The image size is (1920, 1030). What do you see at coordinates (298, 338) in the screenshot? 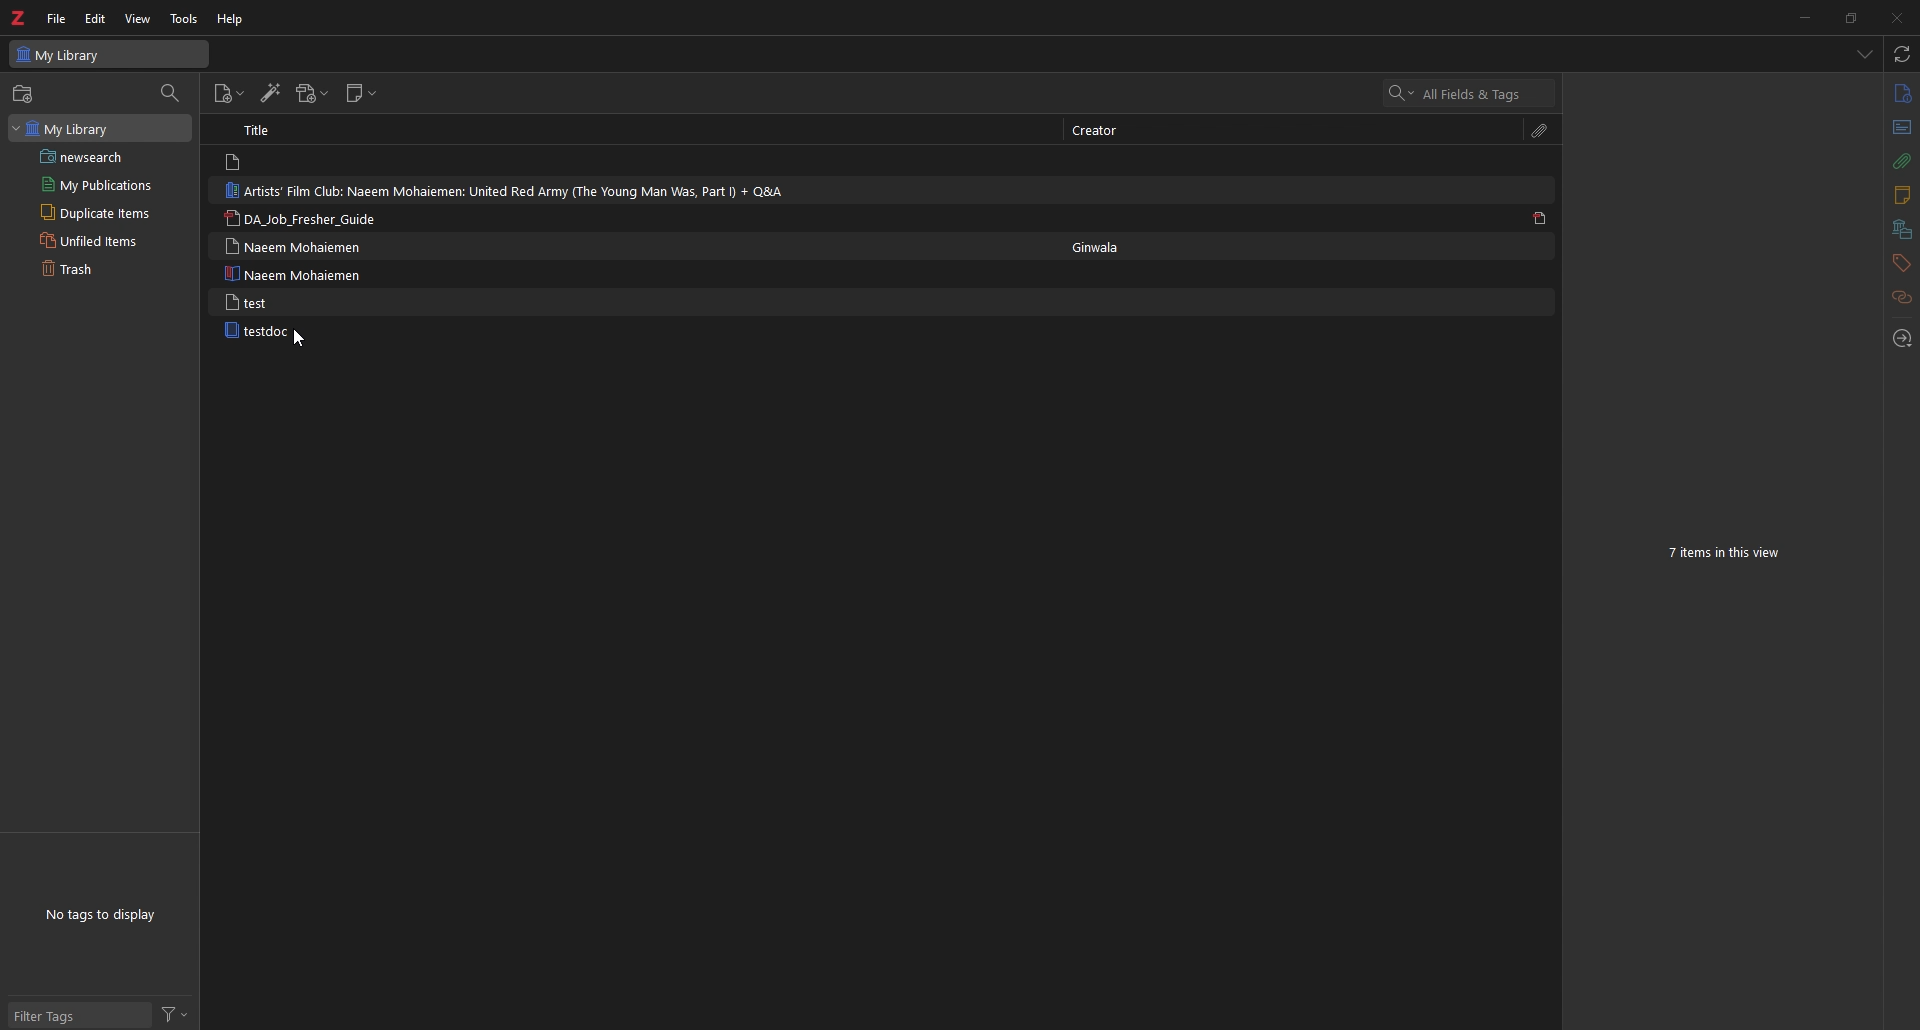
I see `cursor` at bounding box center [298, 338].